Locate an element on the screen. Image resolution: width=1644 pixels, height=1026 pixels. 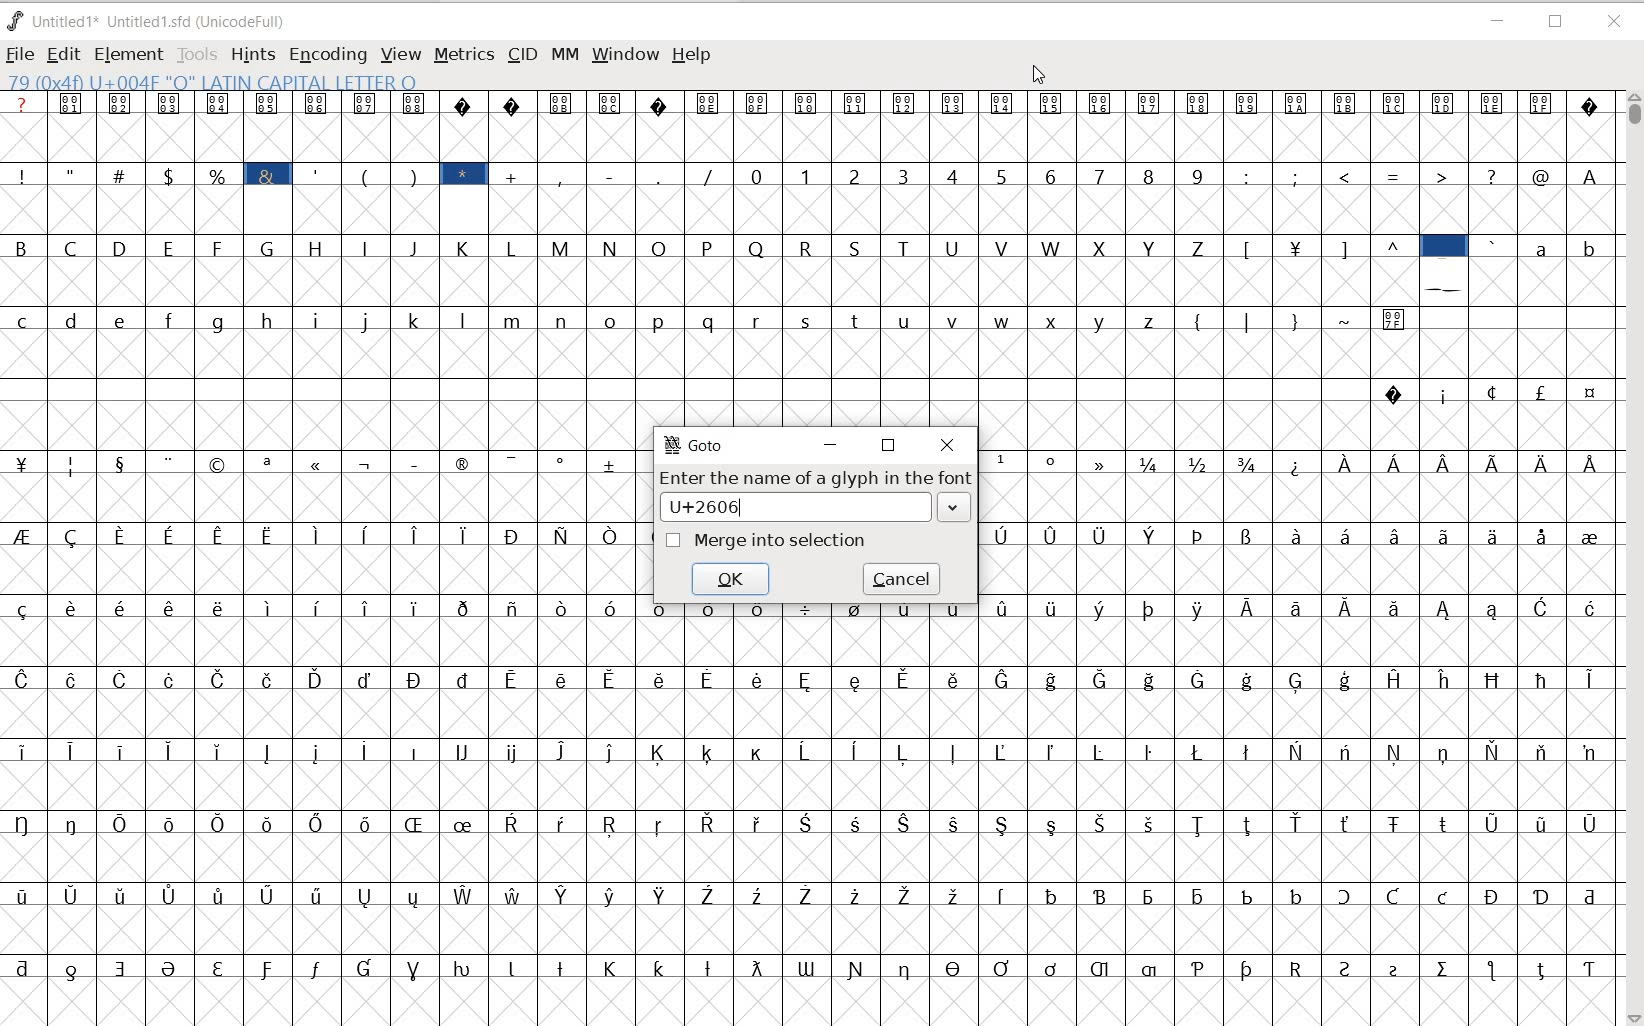
GLYPHY CHARACTERS & NUMBERS is located at coordinates (806, 256).